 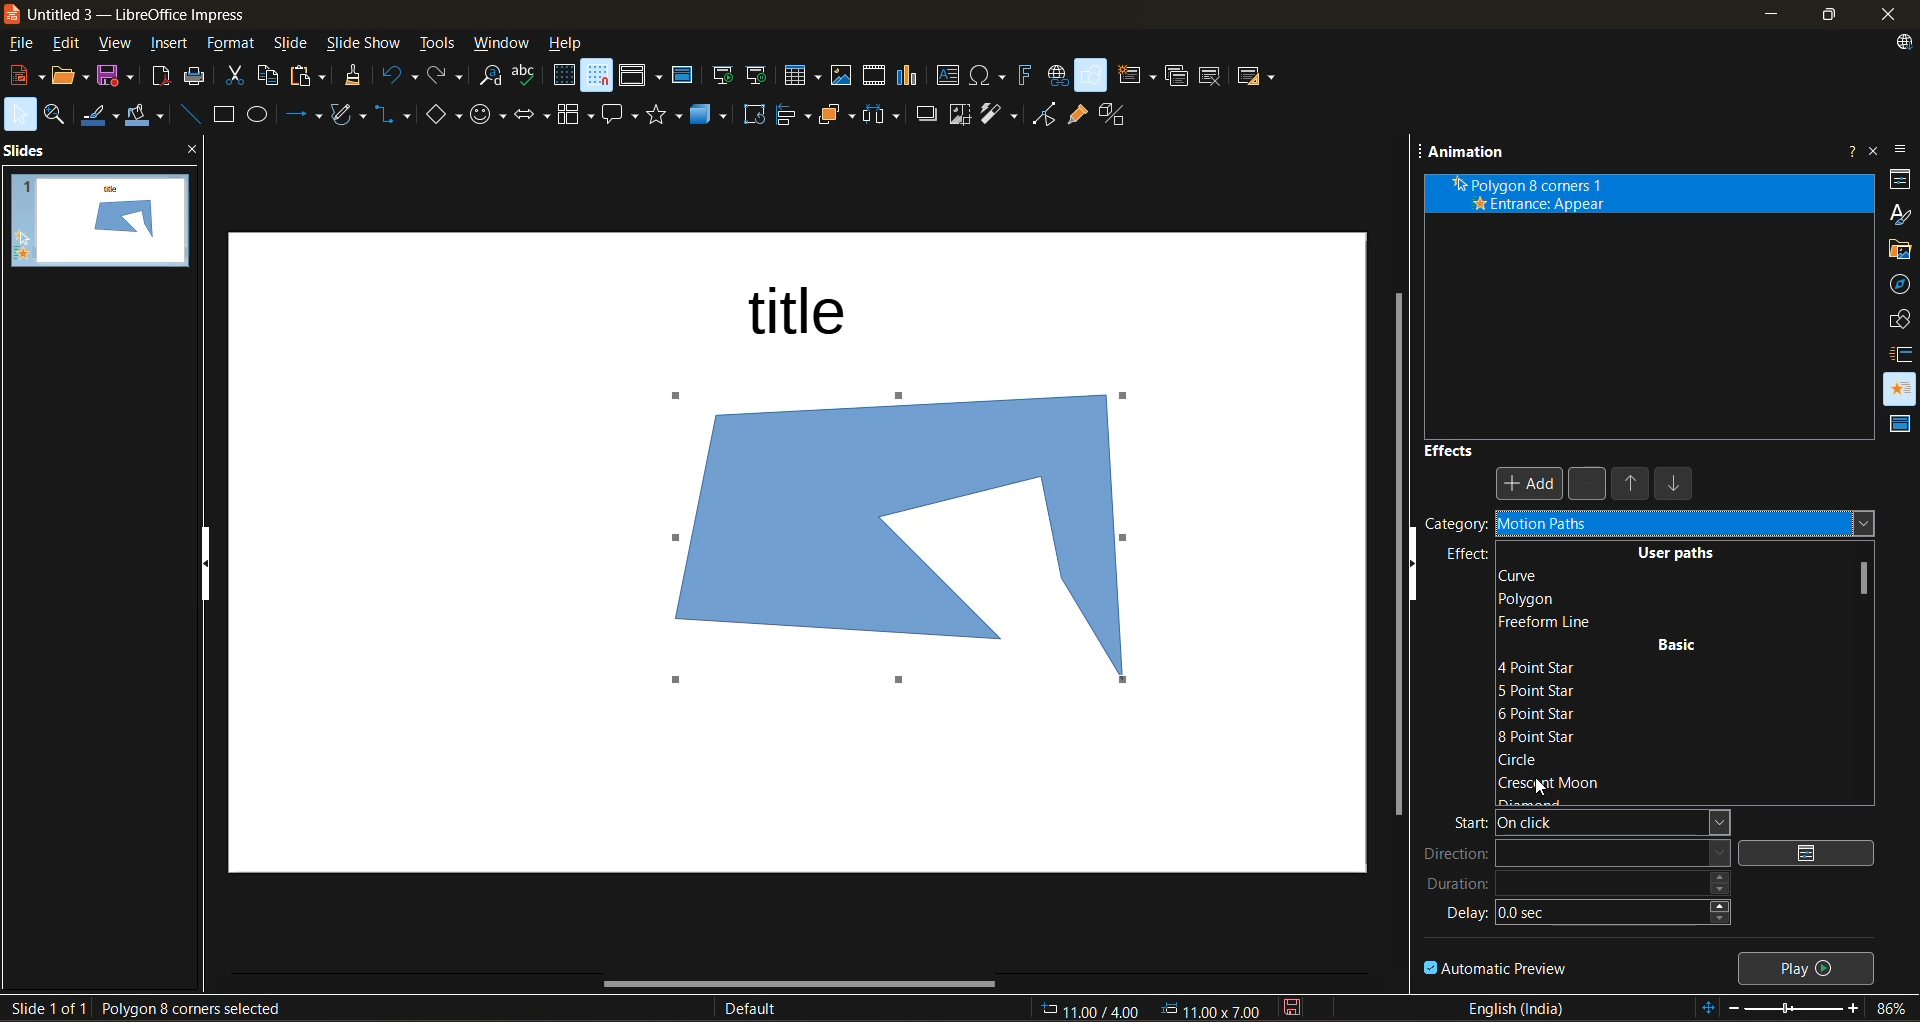 What do you see at coordinates (1134, 75) in the screenshot?
I see `new slide` at bounding box center [1134, 75].